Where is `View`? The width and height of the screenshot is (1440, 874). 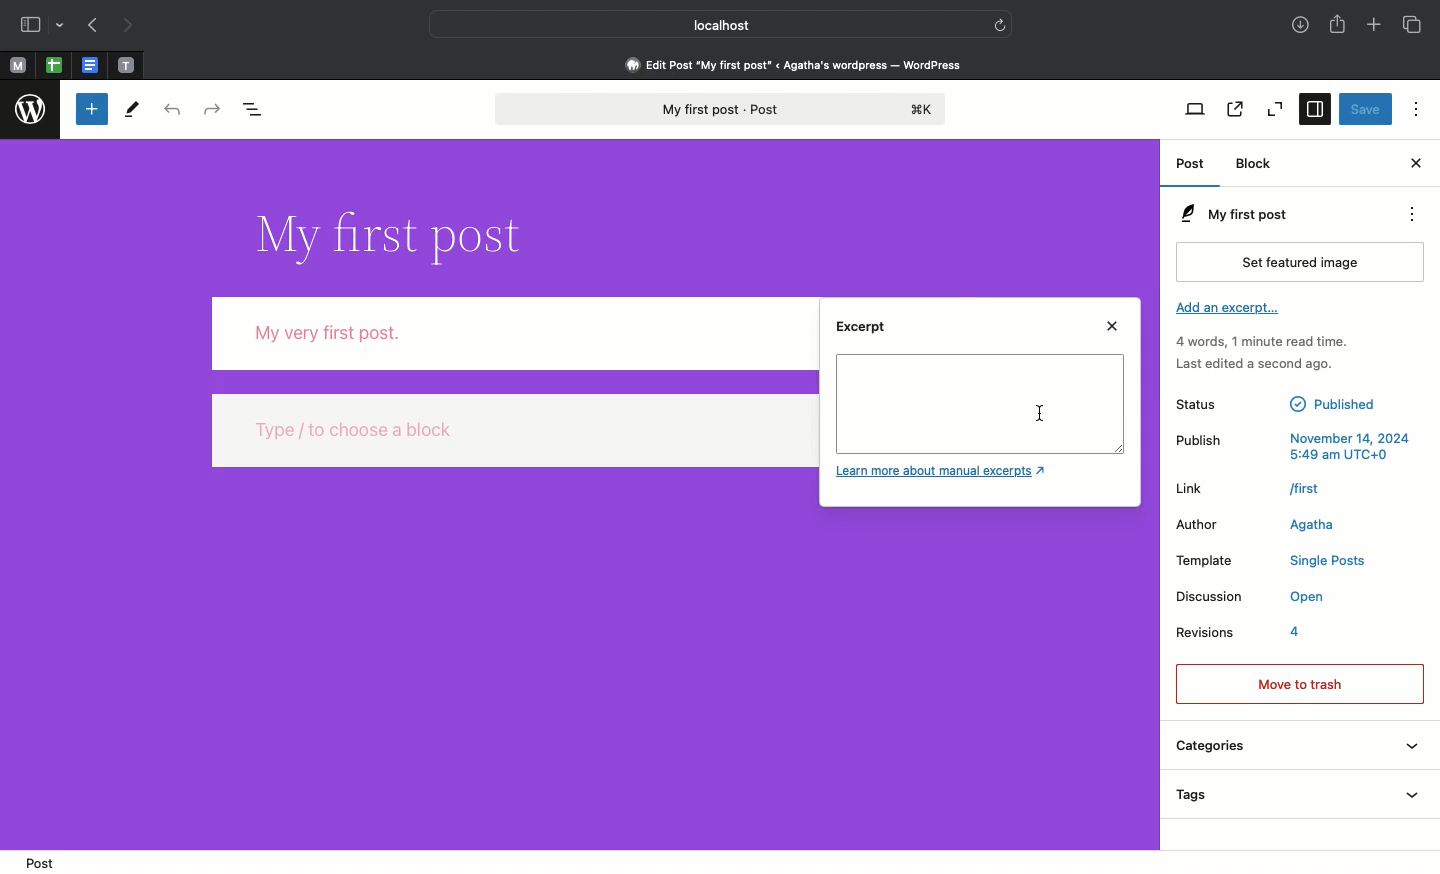 View is located at coordinates (1196, 110).